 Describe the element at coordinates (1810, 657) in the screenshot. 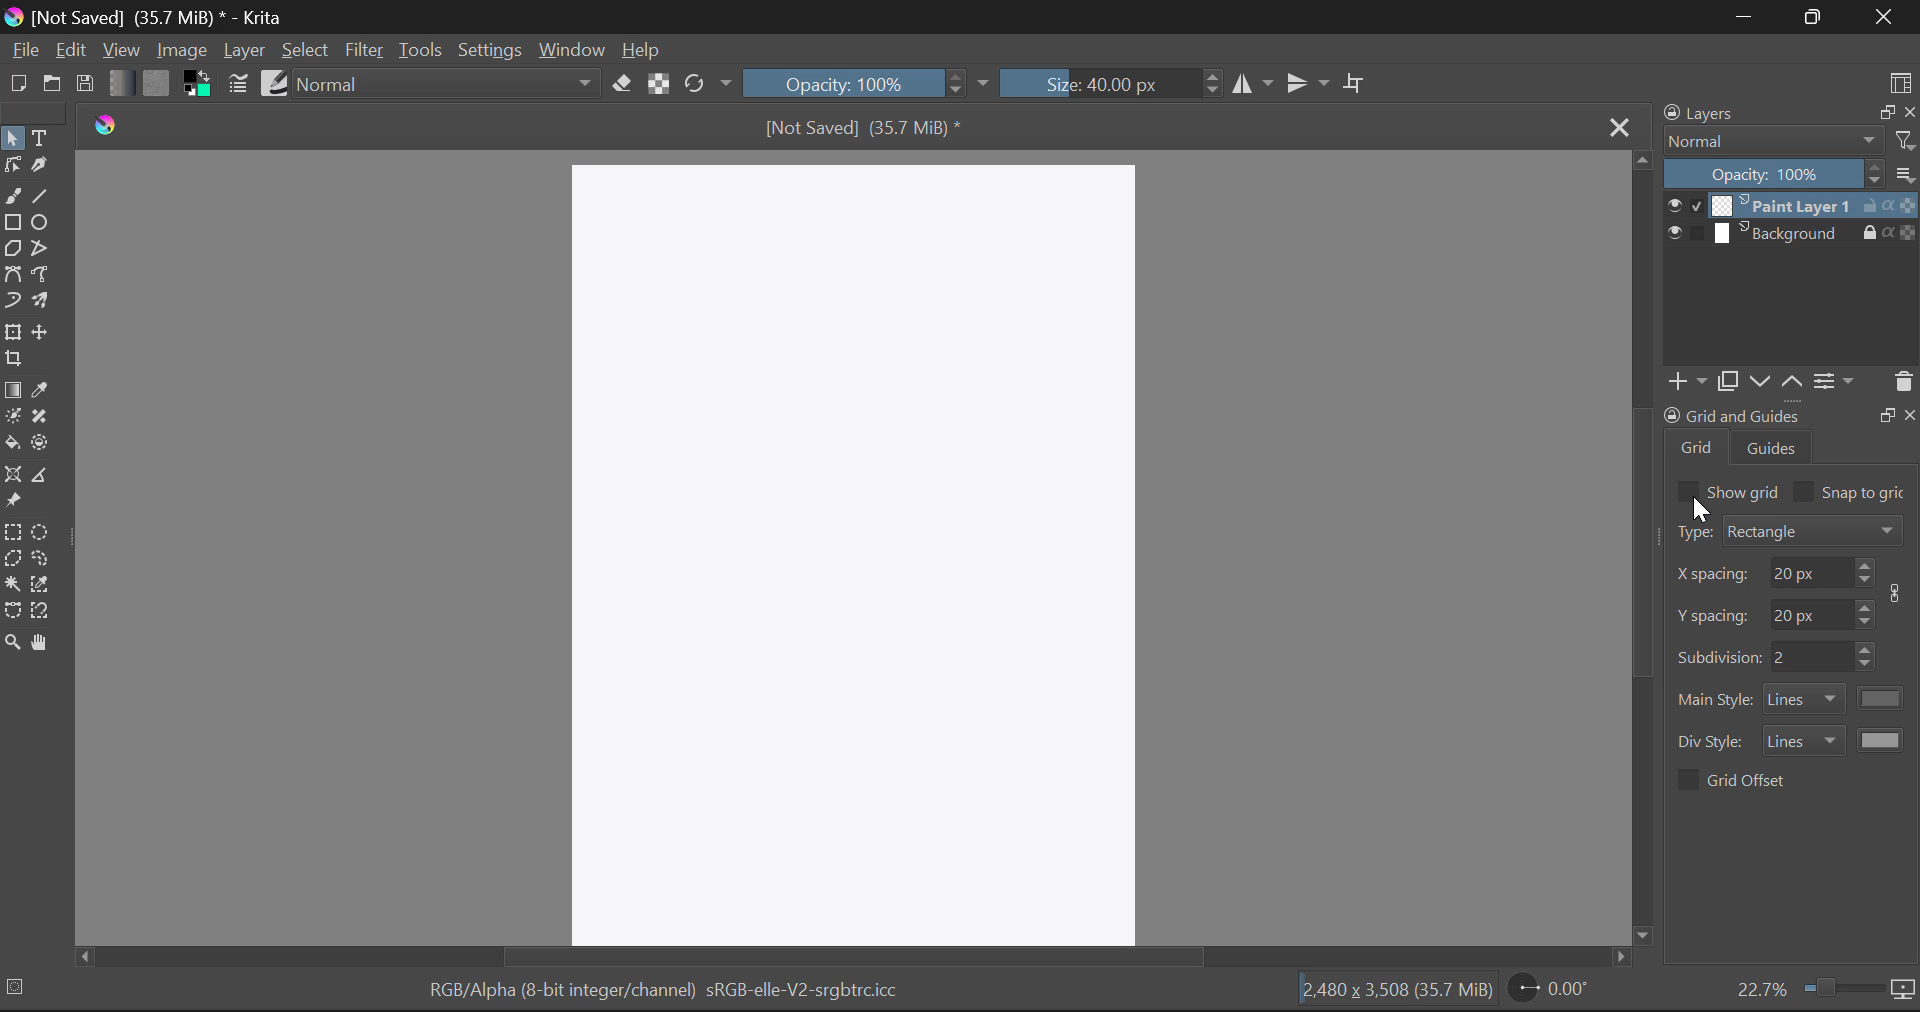

I see `sub division` at that location.